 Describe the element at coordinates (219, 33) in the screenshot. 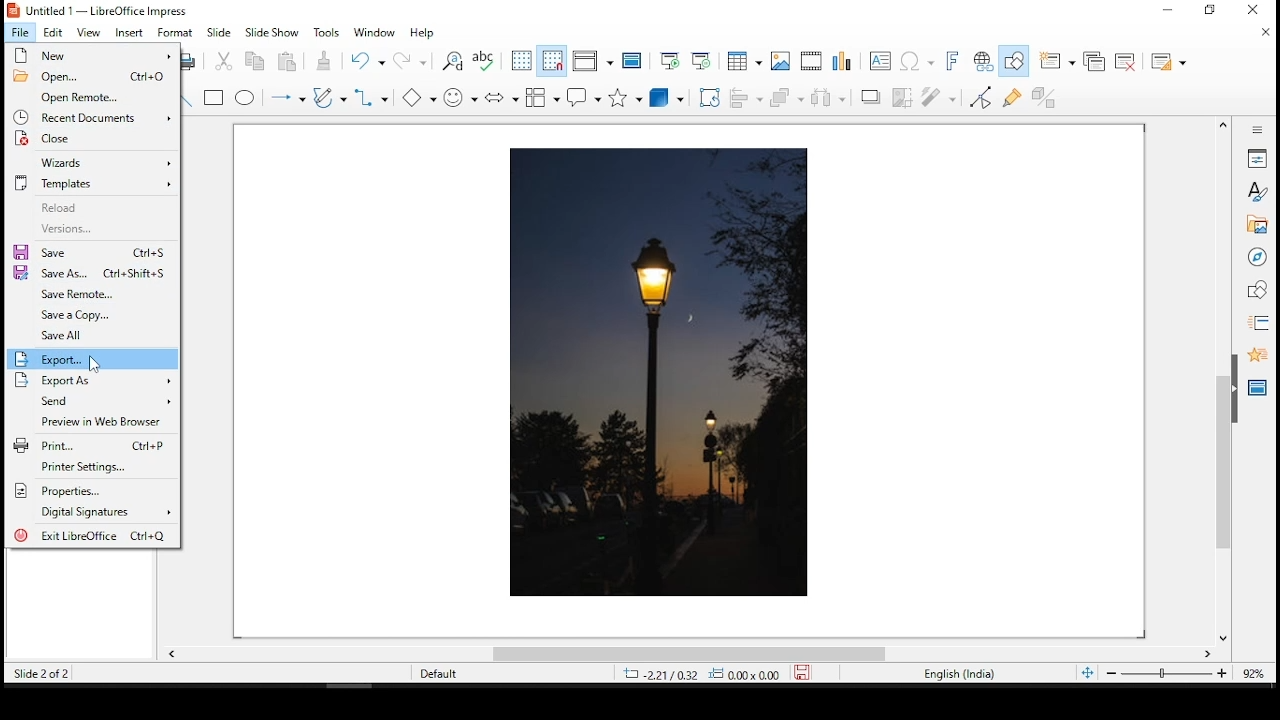

I see `slide` at that location.